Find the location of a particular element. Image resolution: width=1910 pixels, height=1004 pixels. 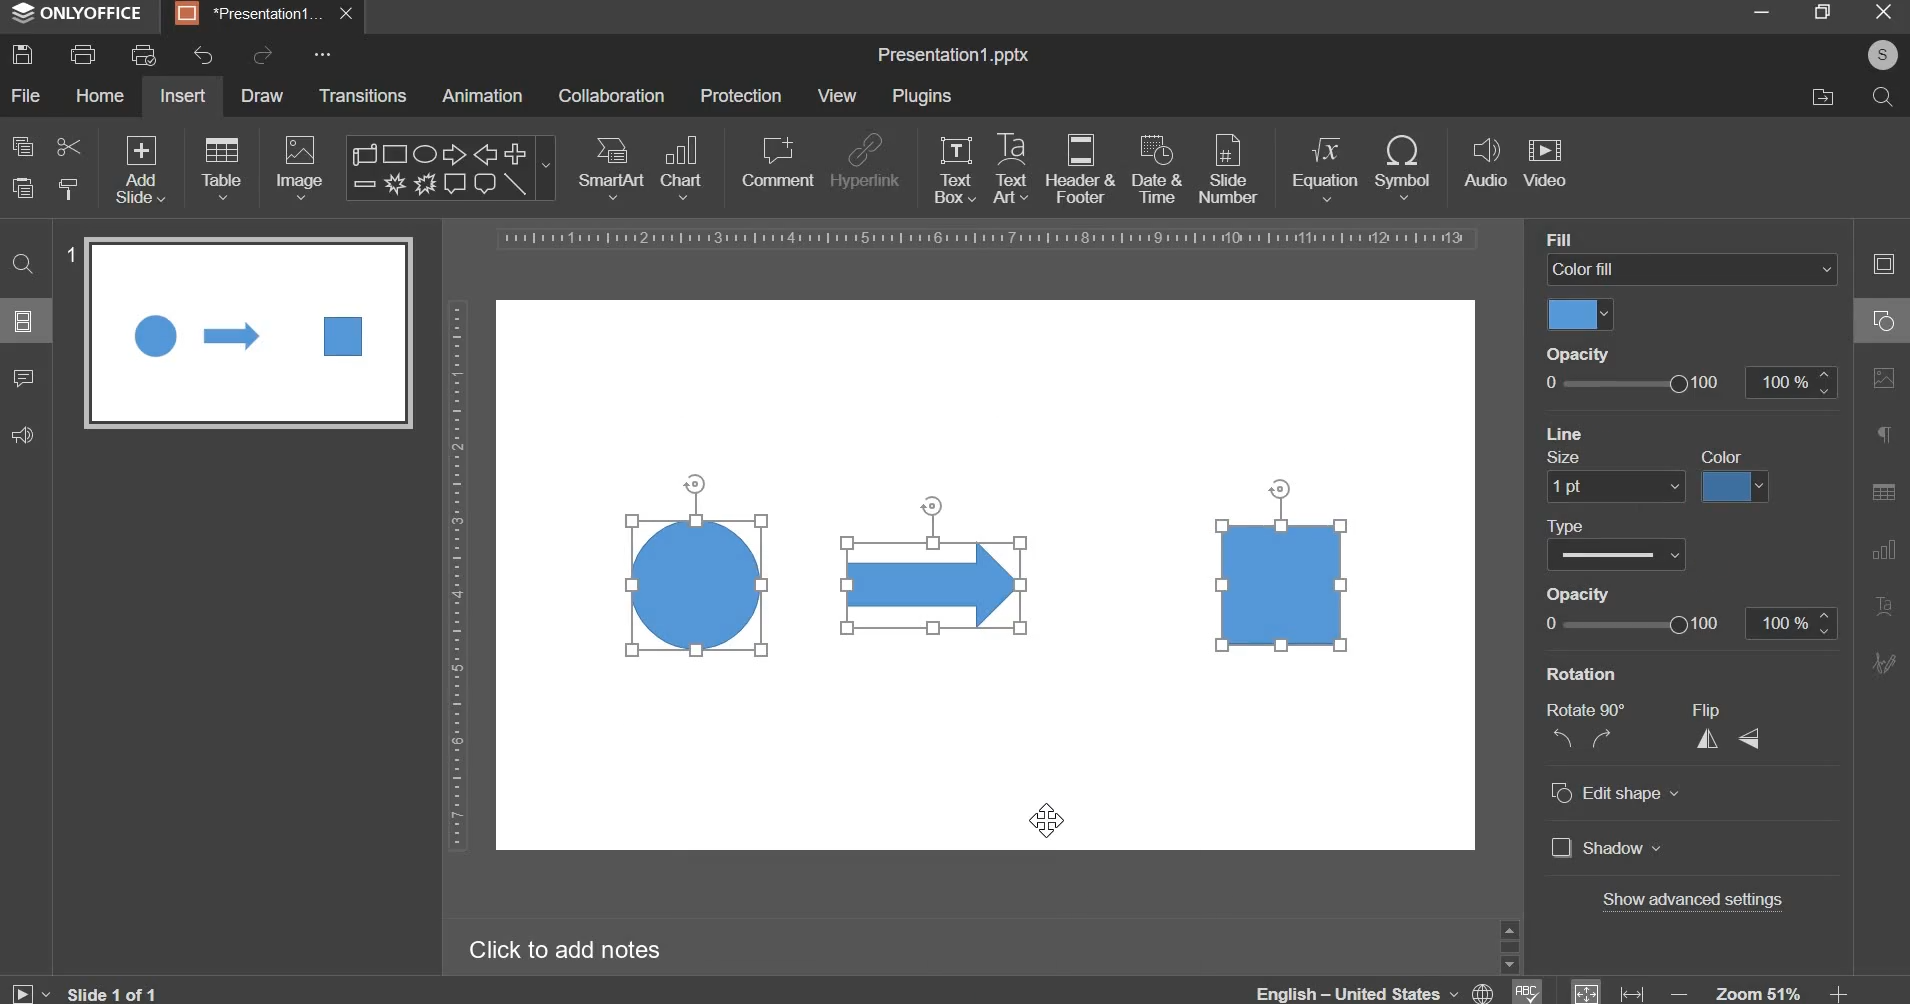

edit shape is located at coordinates (1613, 791).